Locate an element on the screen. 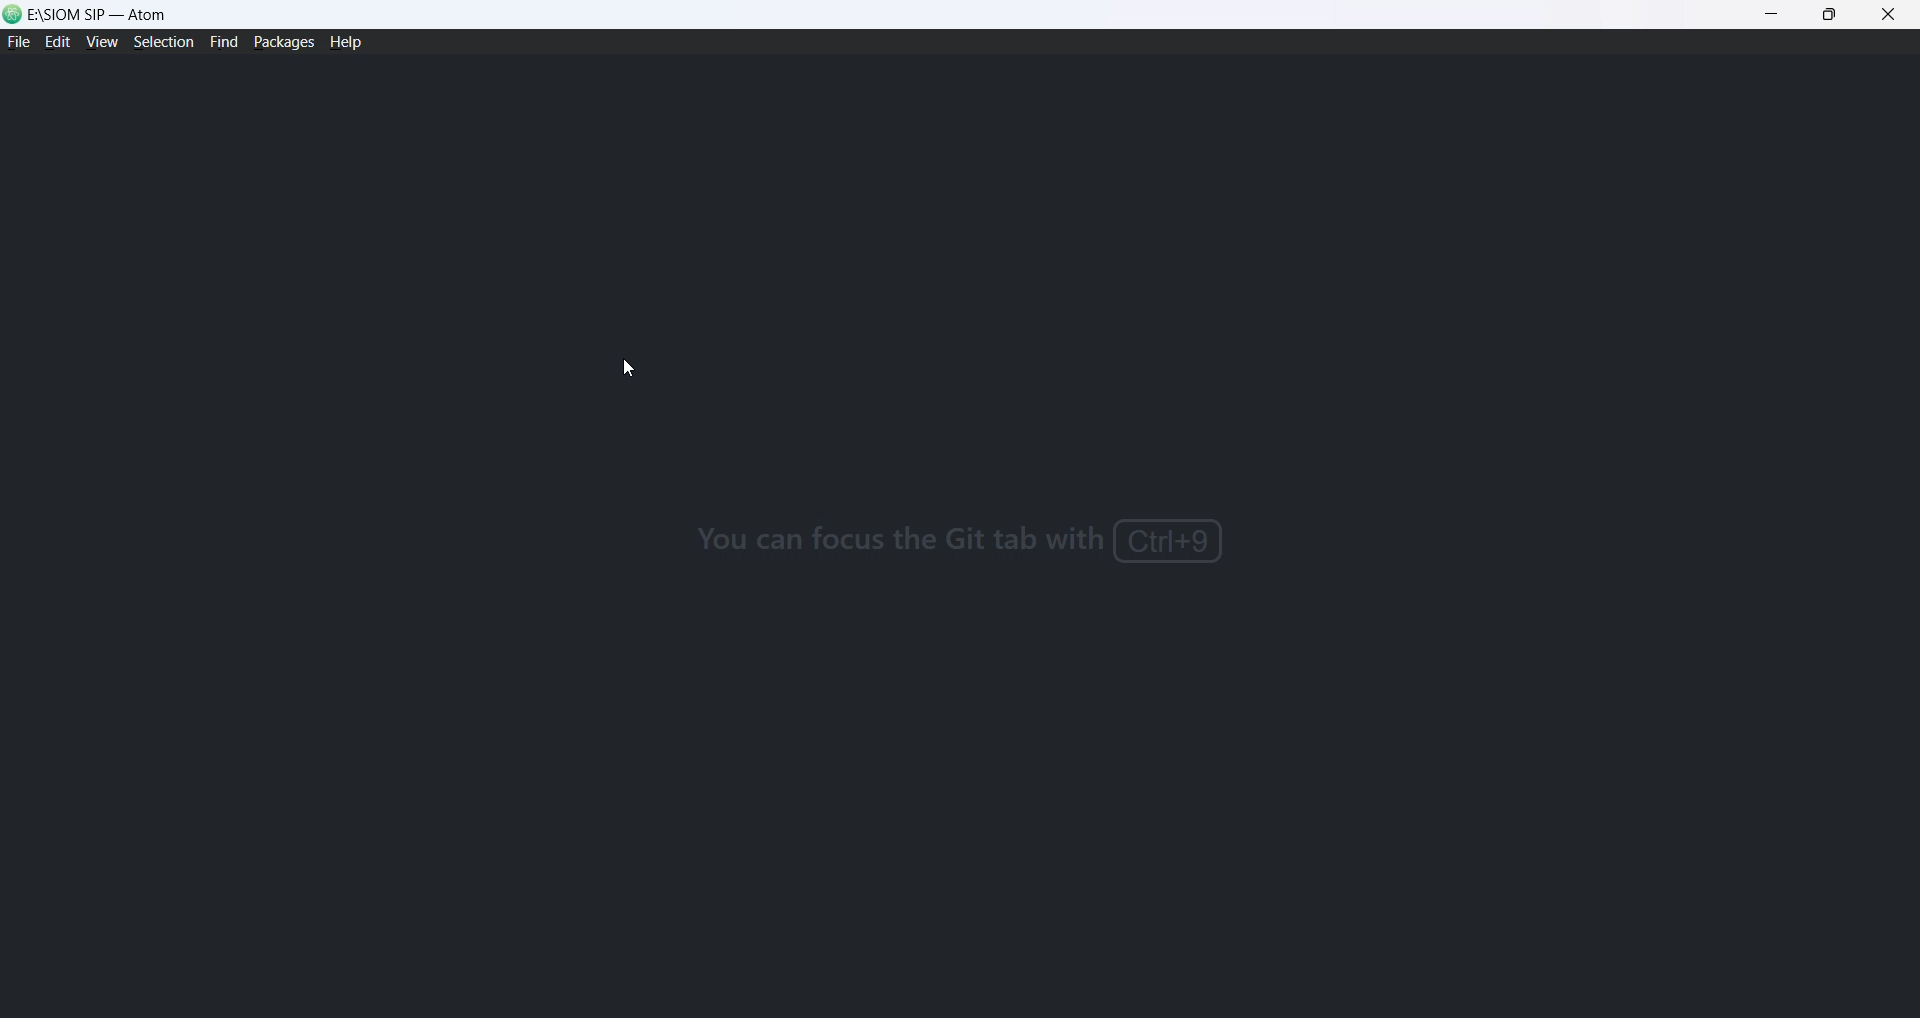 This screenshot has height=1018, width=1920. packages is located at coordinates (283, 41).